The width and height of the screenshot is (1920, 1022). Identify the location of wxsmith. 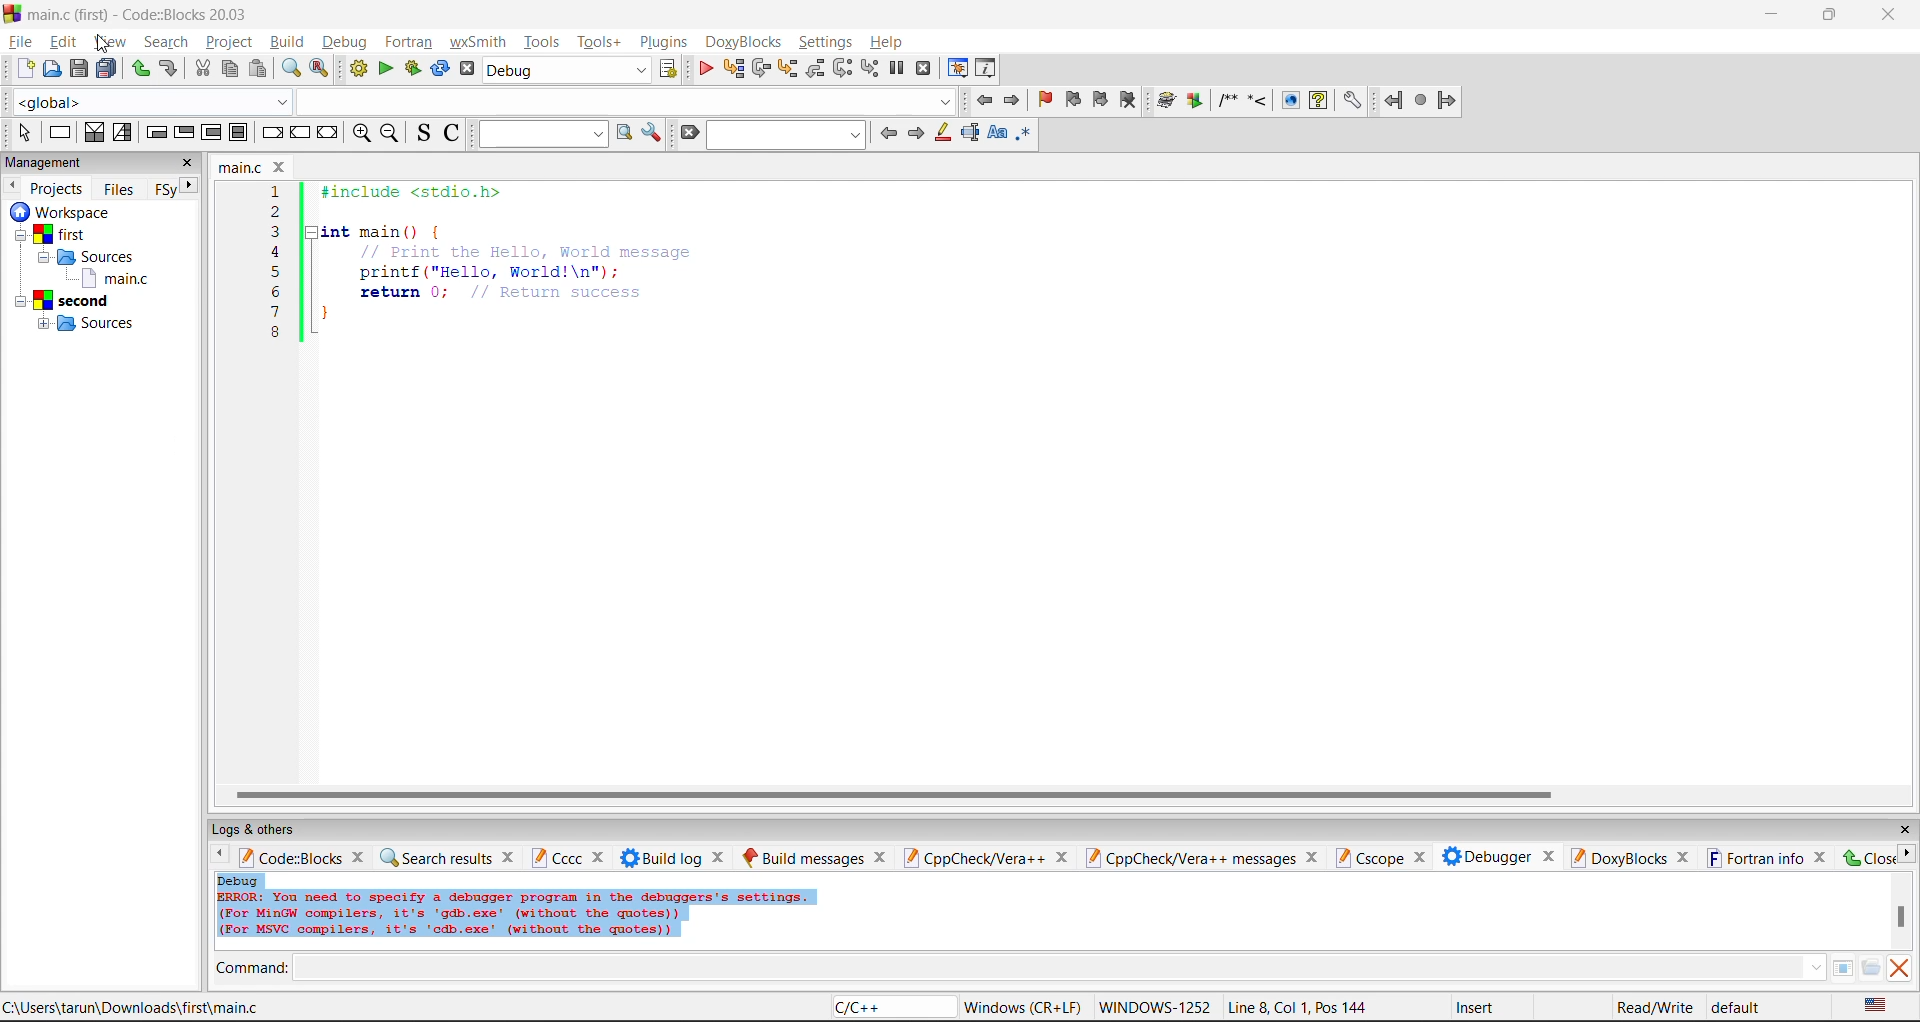
(477, 41).